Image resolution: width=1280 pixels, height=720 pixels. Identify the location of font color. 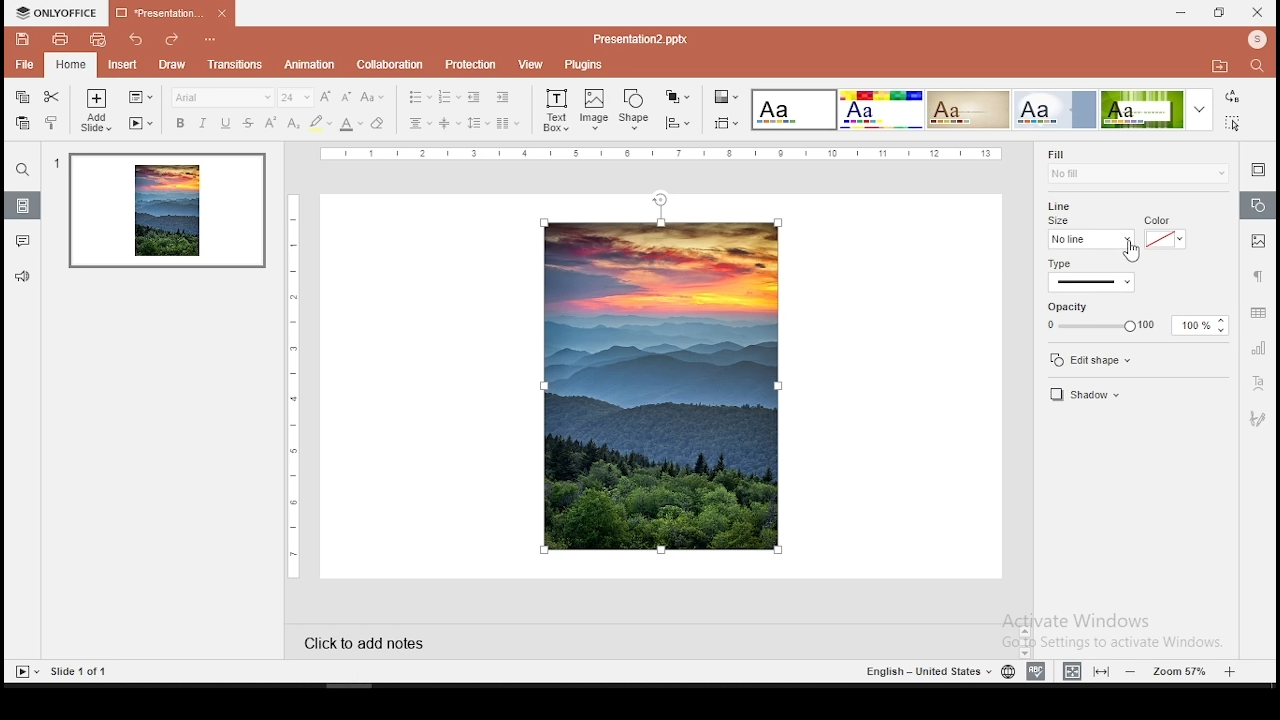
(351, 124).